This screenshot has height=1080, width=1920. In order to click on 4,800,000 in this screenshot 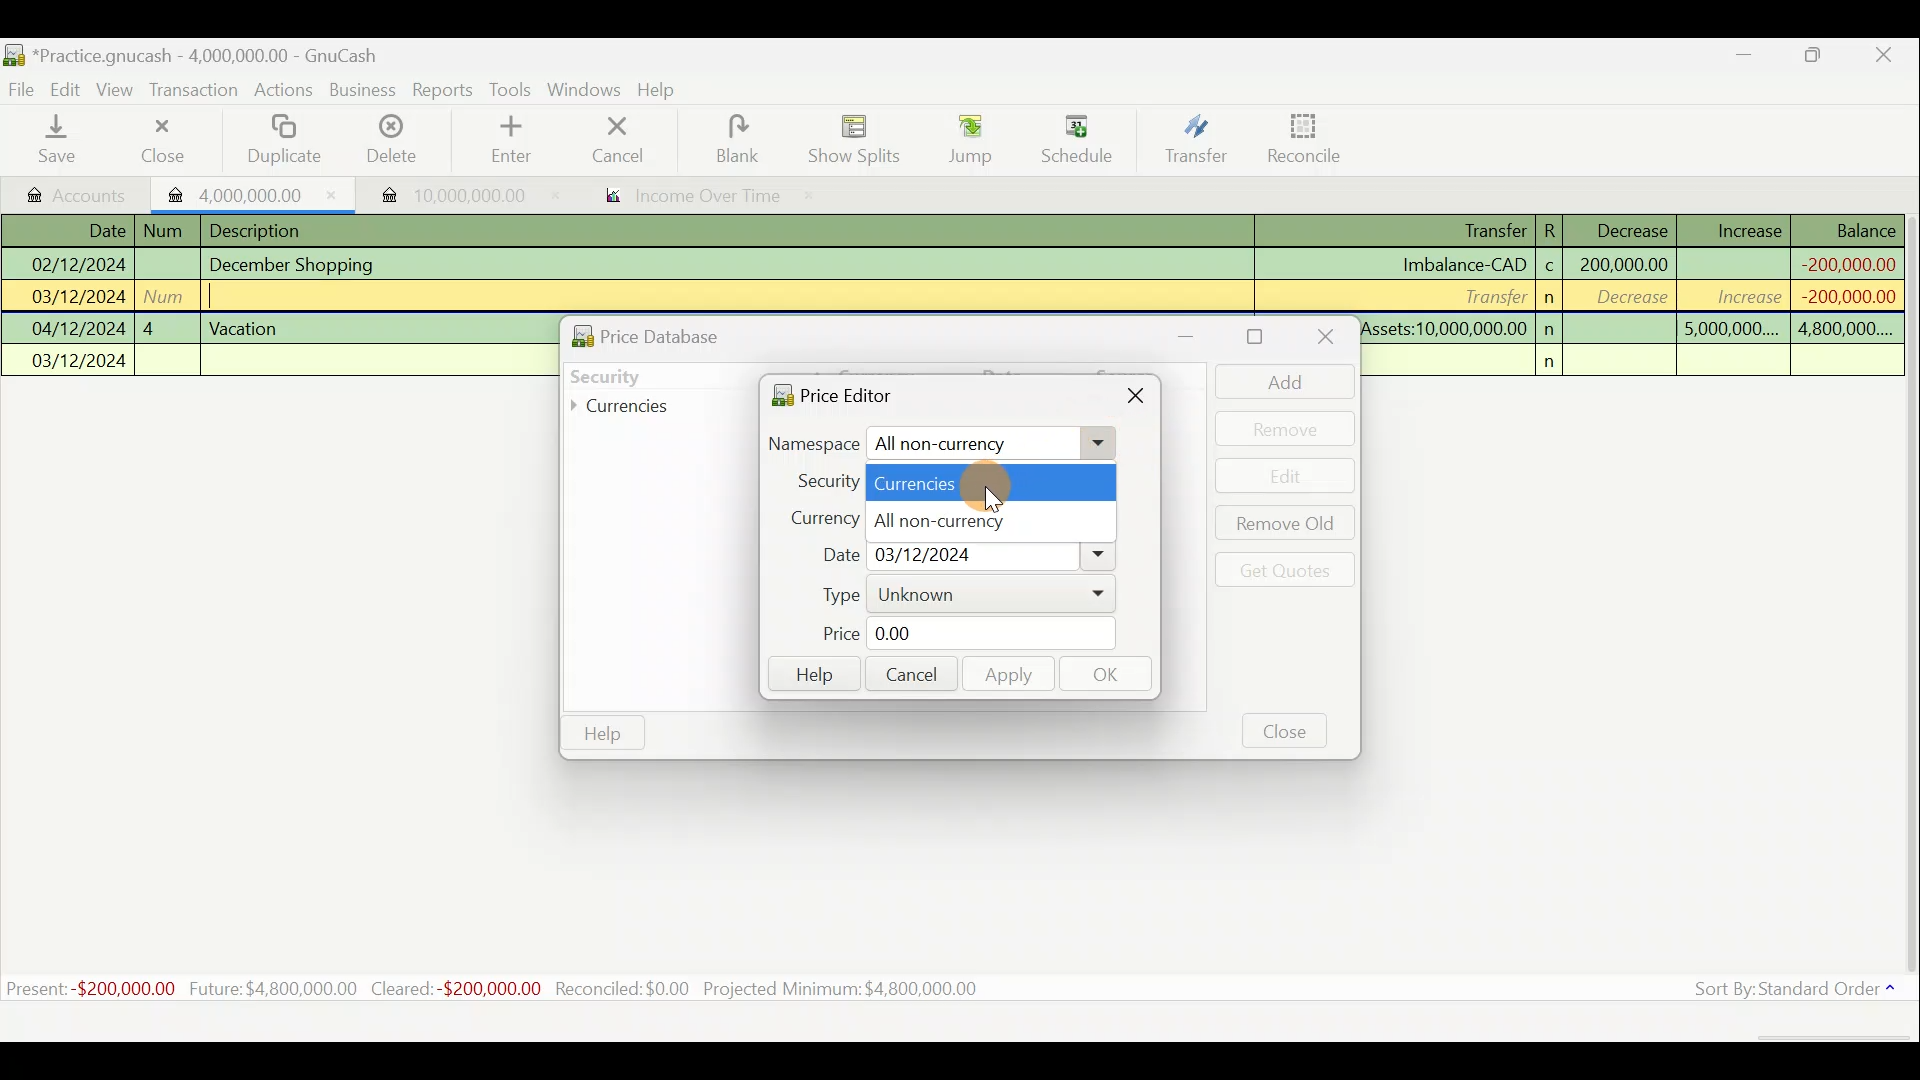, I will do `click(1843, 330)`.